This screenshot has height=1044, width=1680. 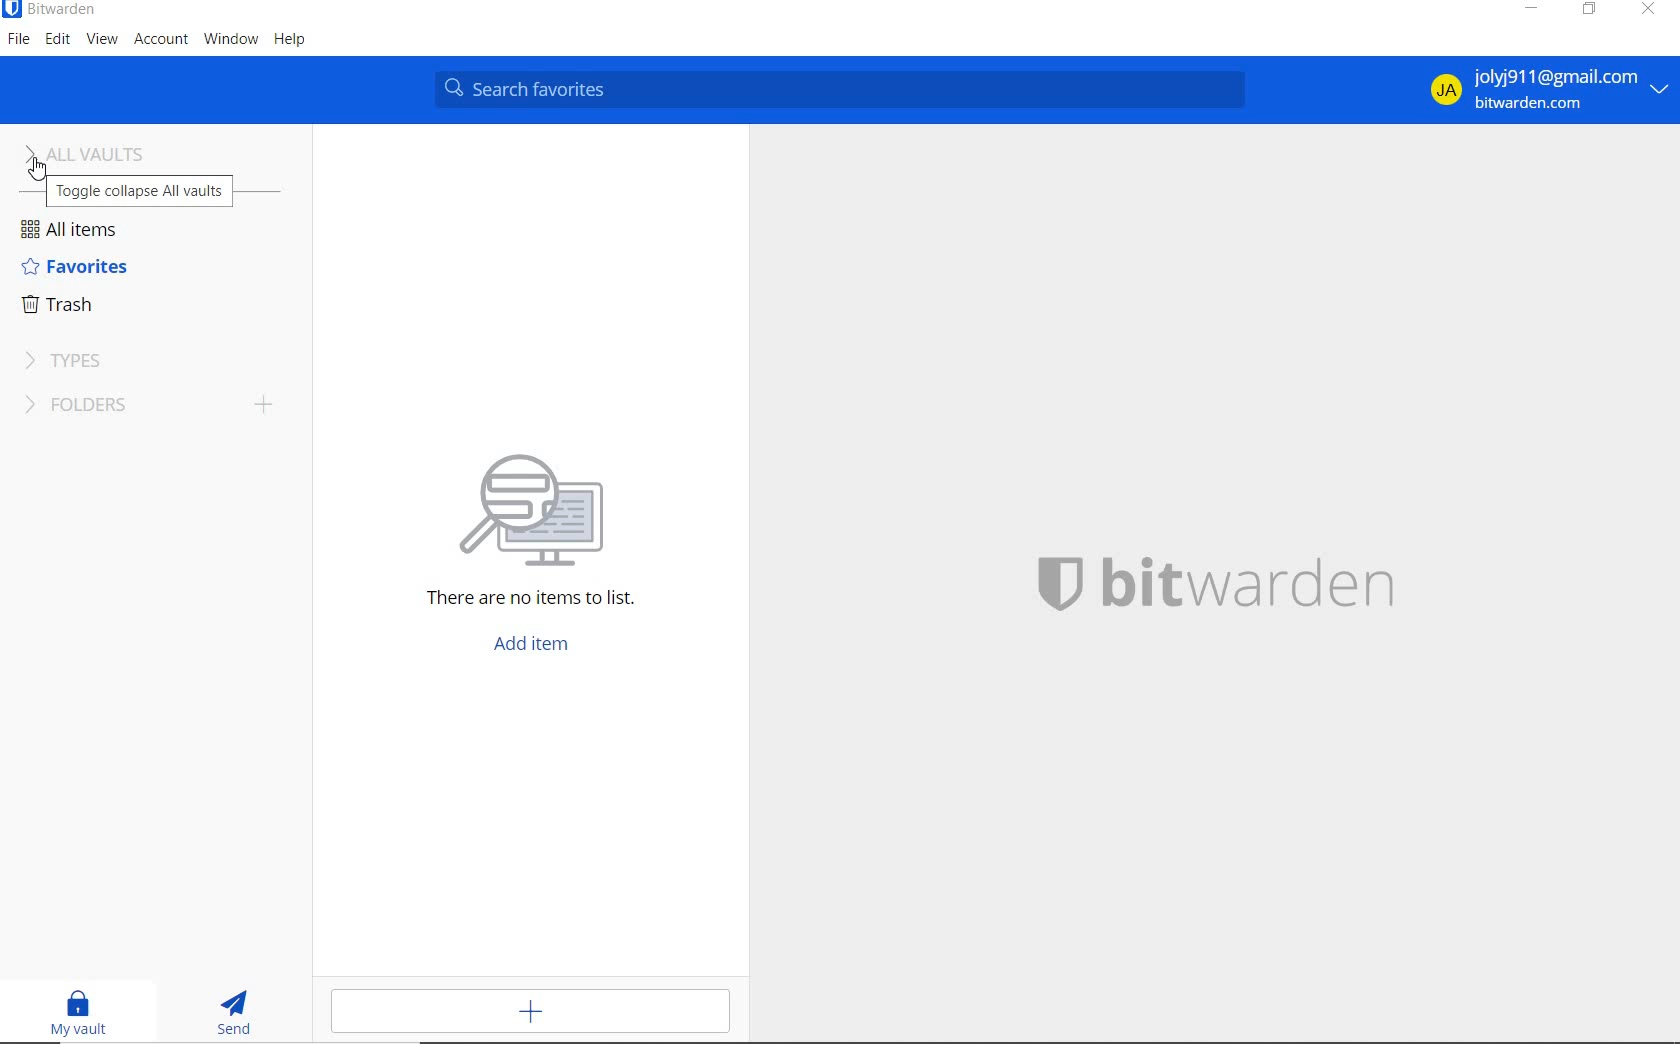 What do you see at coordinates (1253, 580) in the screenshot?
I see `SYSTEM LOGO` at bounding box center [1253, 580].